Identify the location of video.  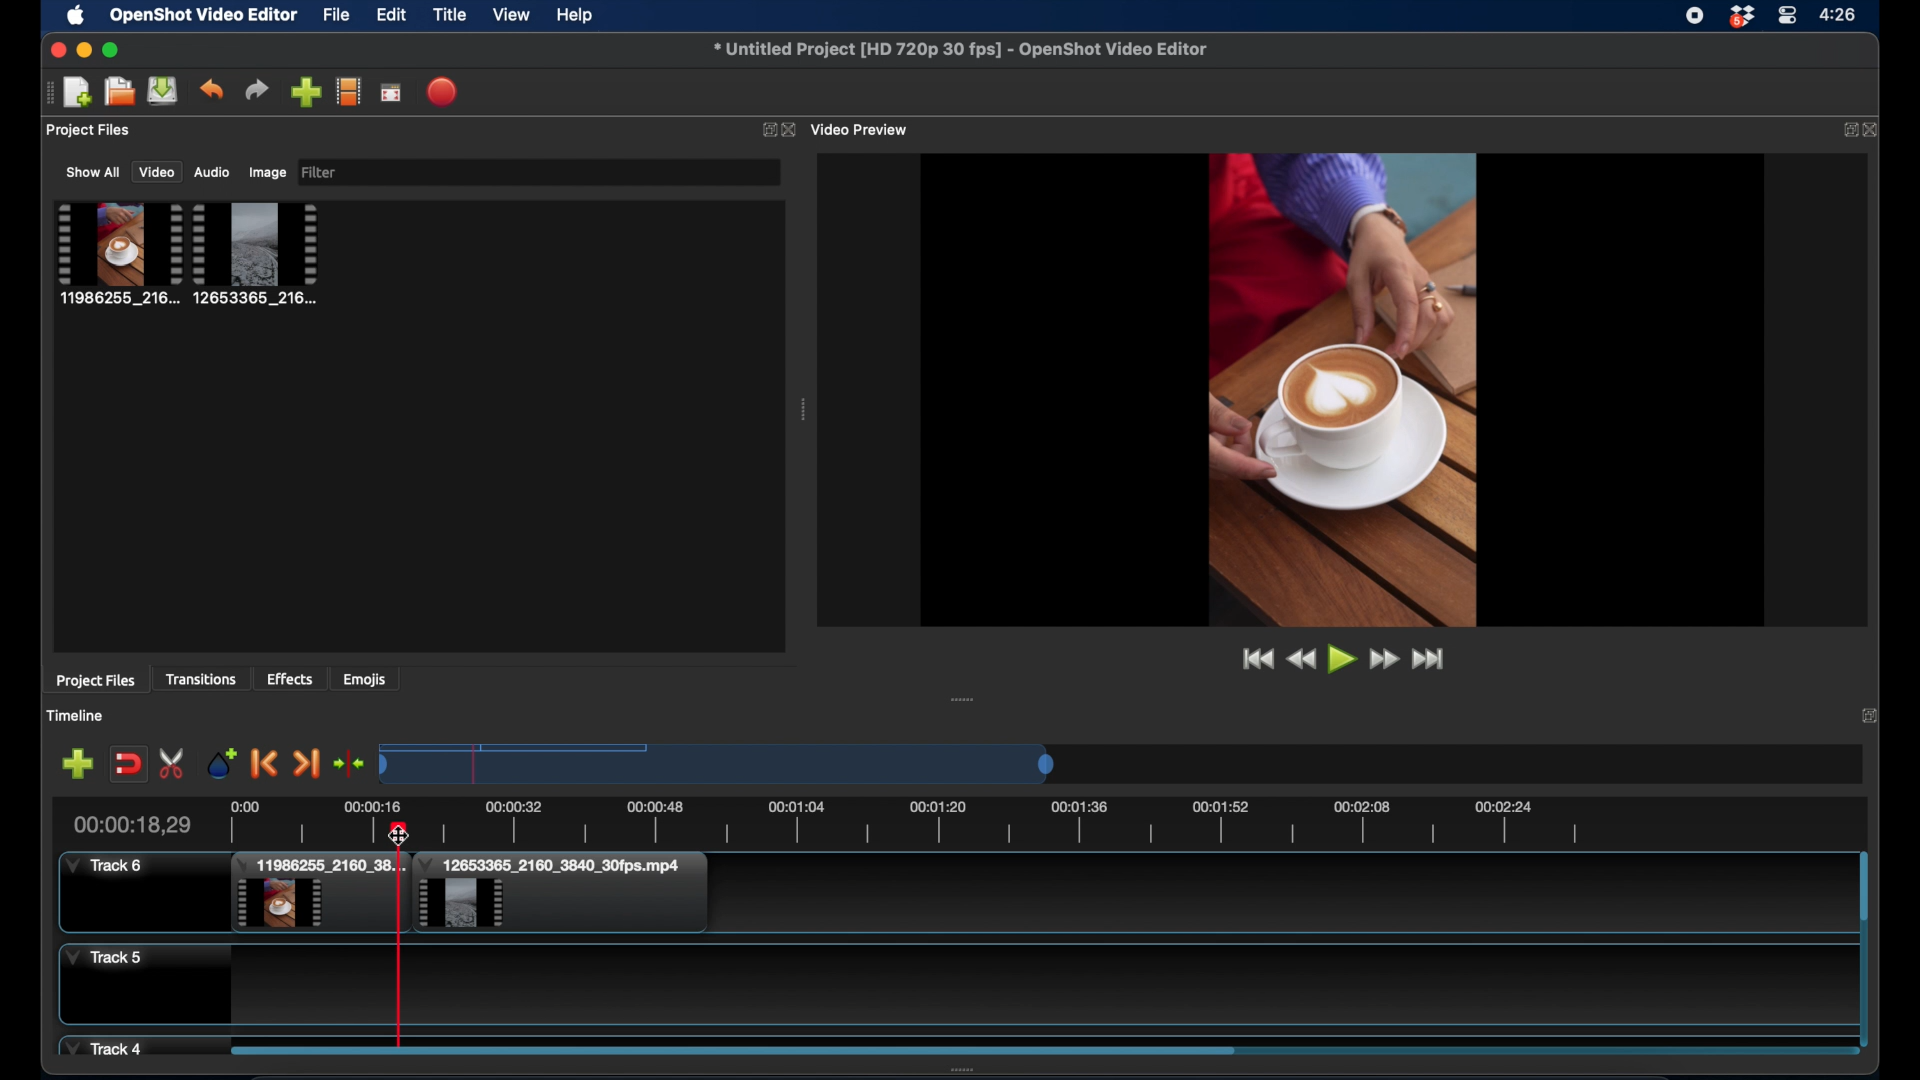
(156, 172).